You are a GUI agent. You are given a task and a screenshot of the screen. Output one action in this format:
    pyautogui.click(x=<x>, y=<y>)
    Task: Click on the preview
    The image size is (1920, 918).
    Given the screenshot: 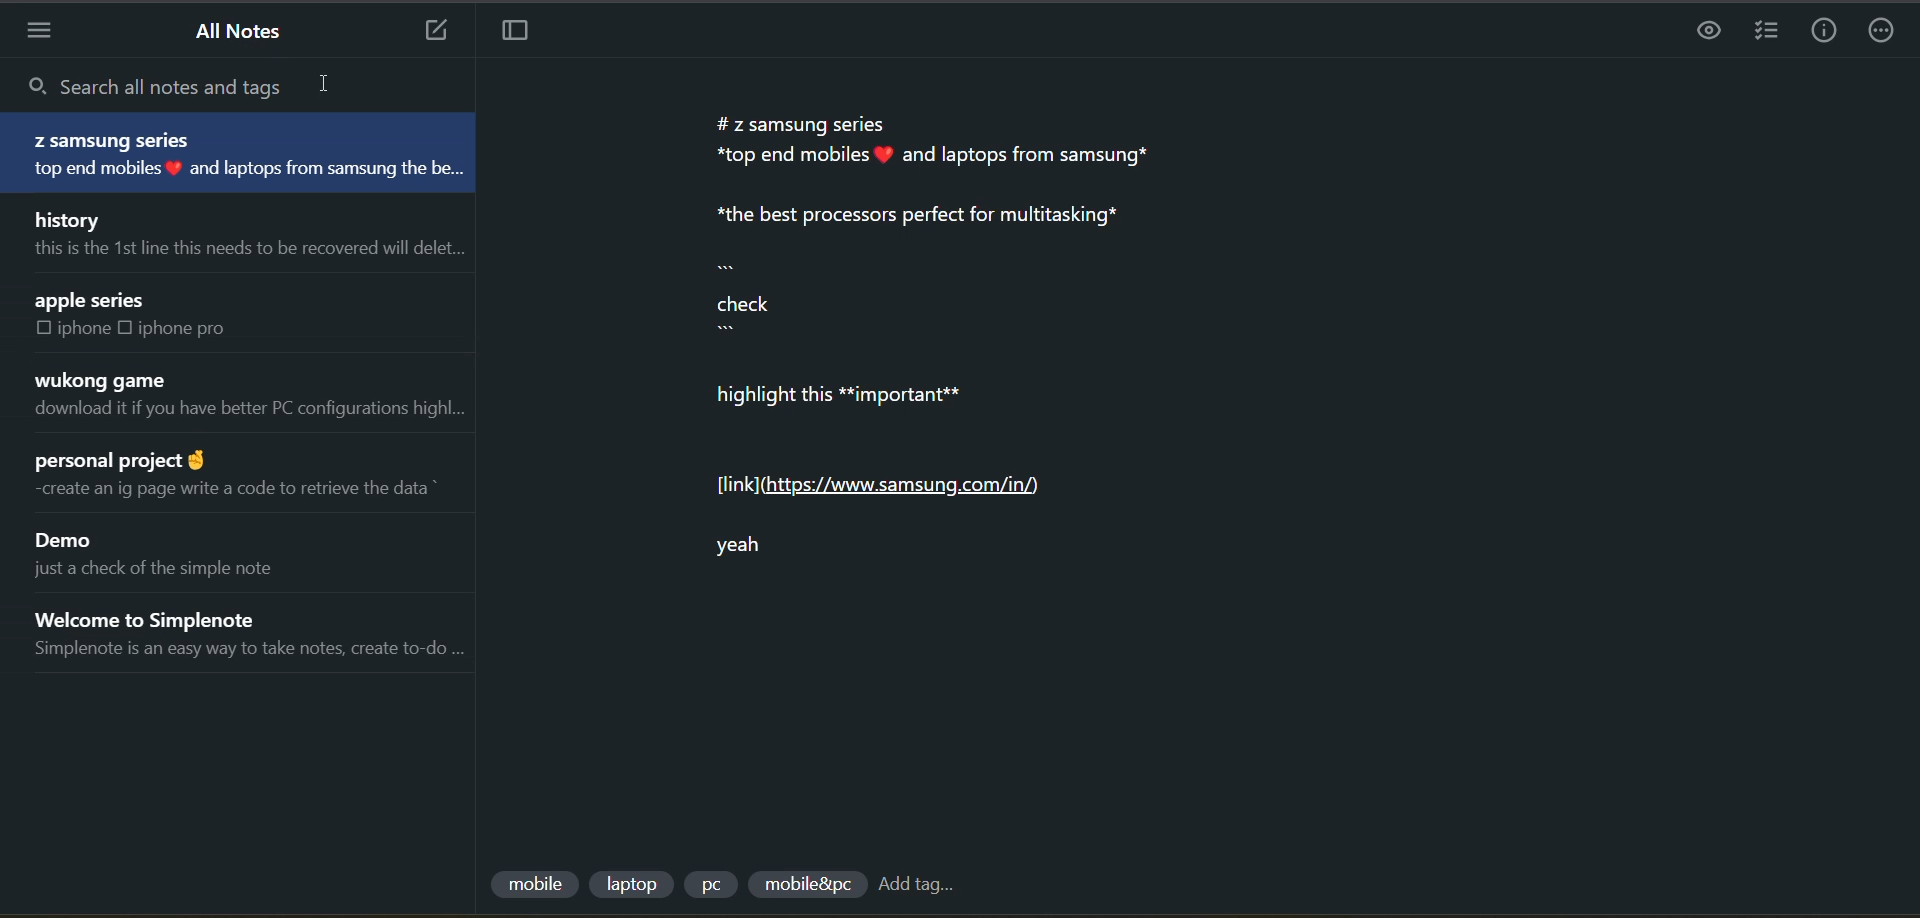 What is the action you would take?
    pyautogui.click(x=1710, y=33)
    